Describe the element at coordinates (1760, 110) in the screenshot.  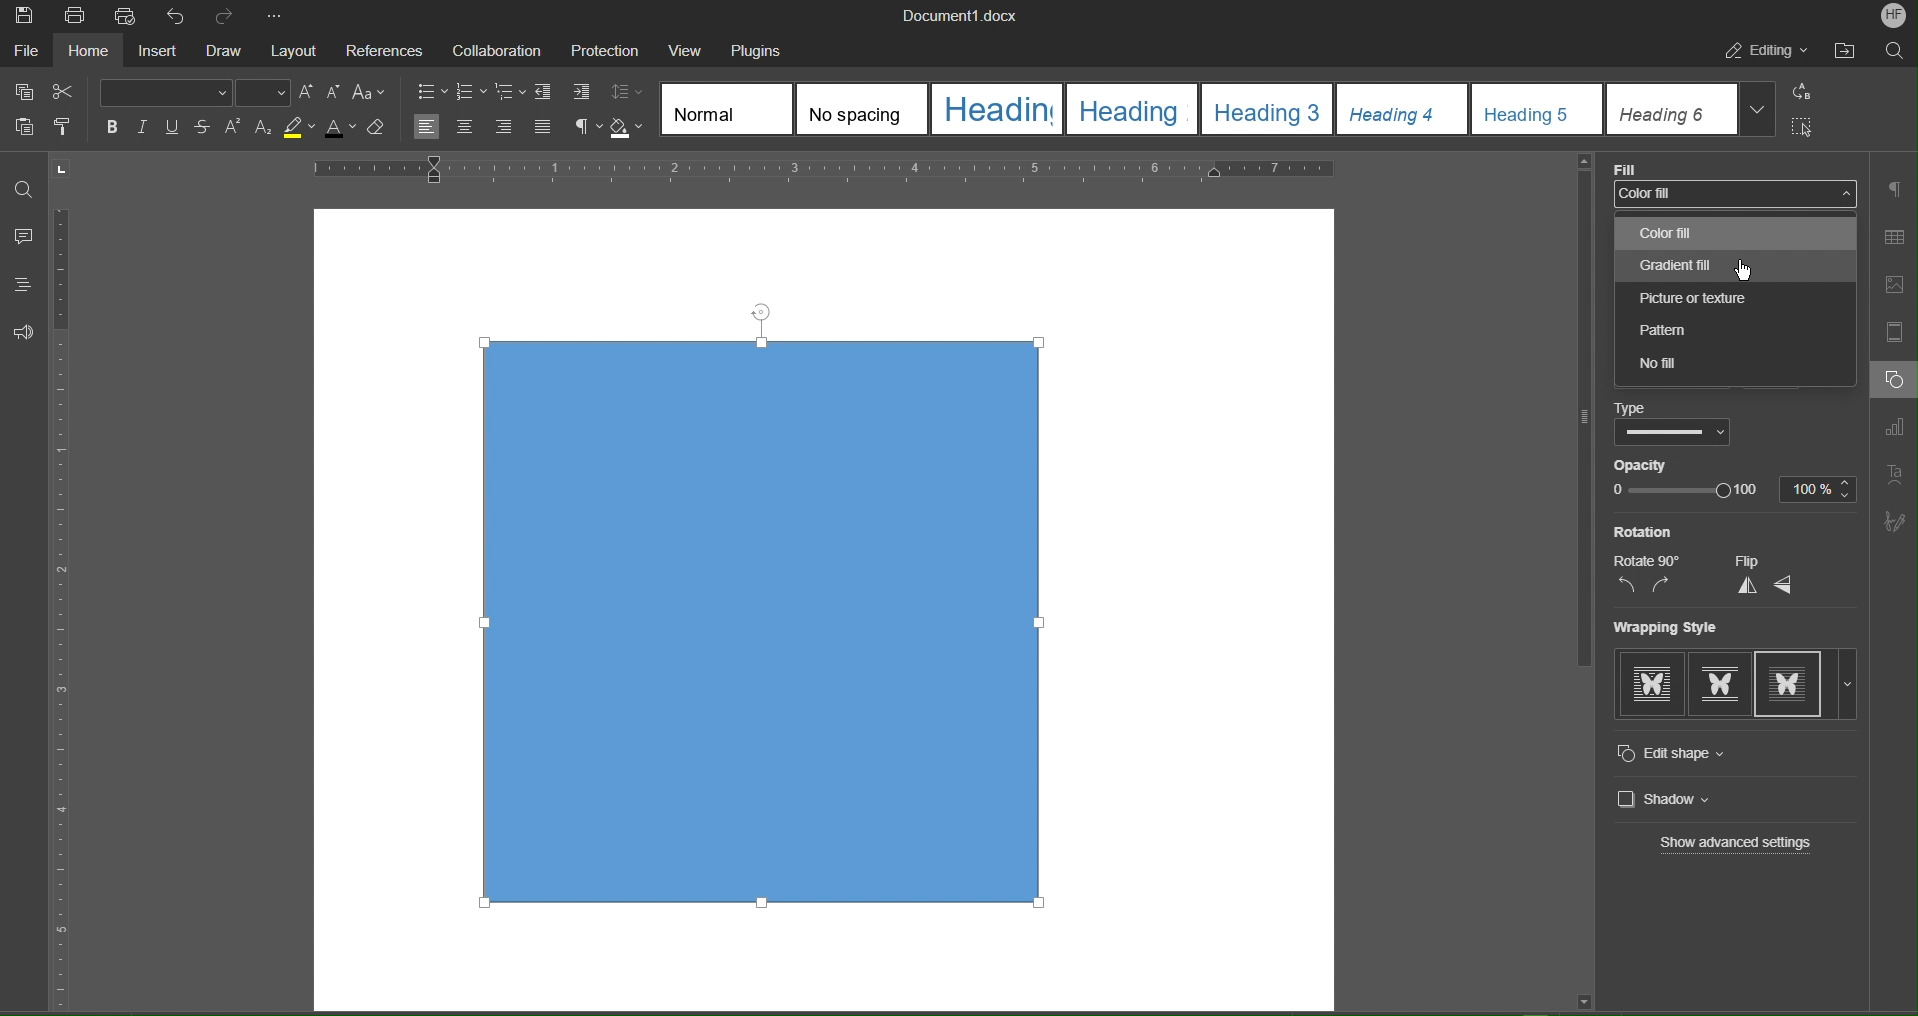
I see `More Headings` at that location.